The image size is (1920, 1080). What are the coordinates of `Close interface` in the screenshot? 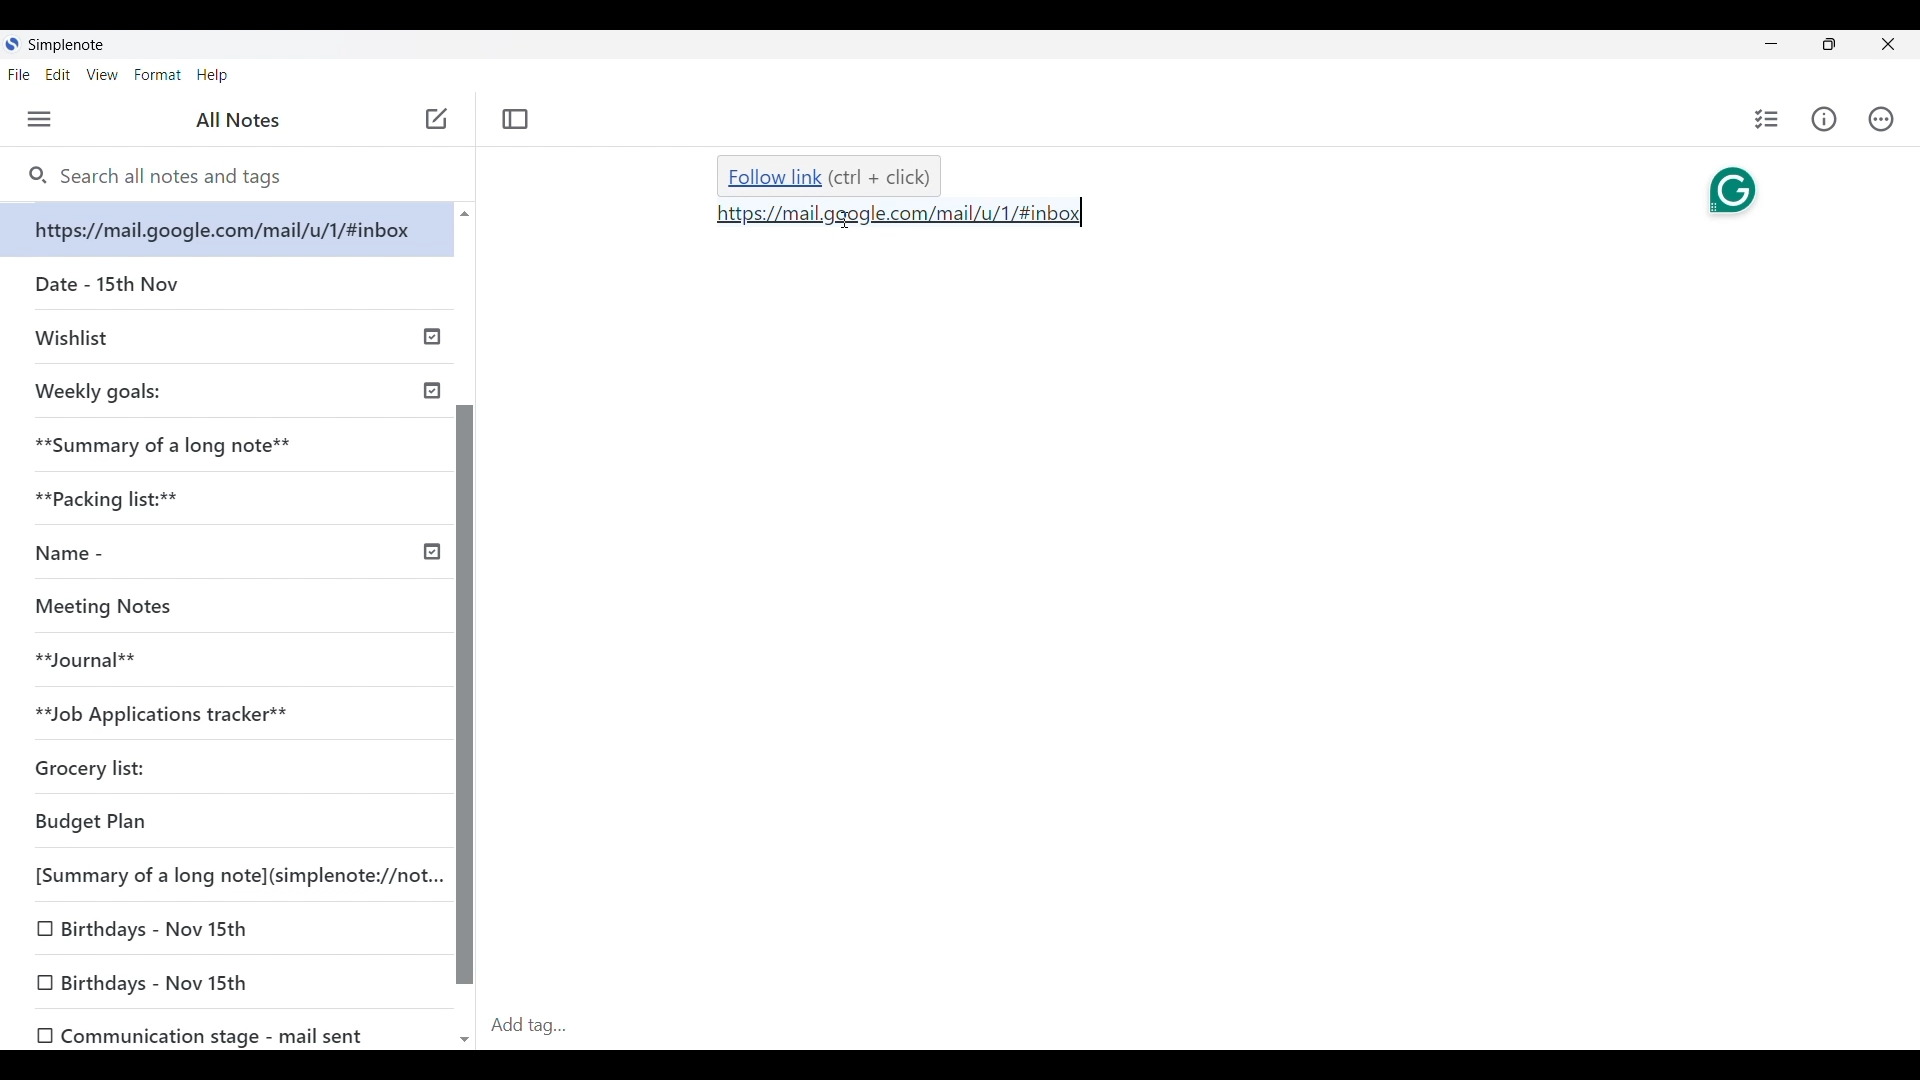 It's located at (1888, 44).